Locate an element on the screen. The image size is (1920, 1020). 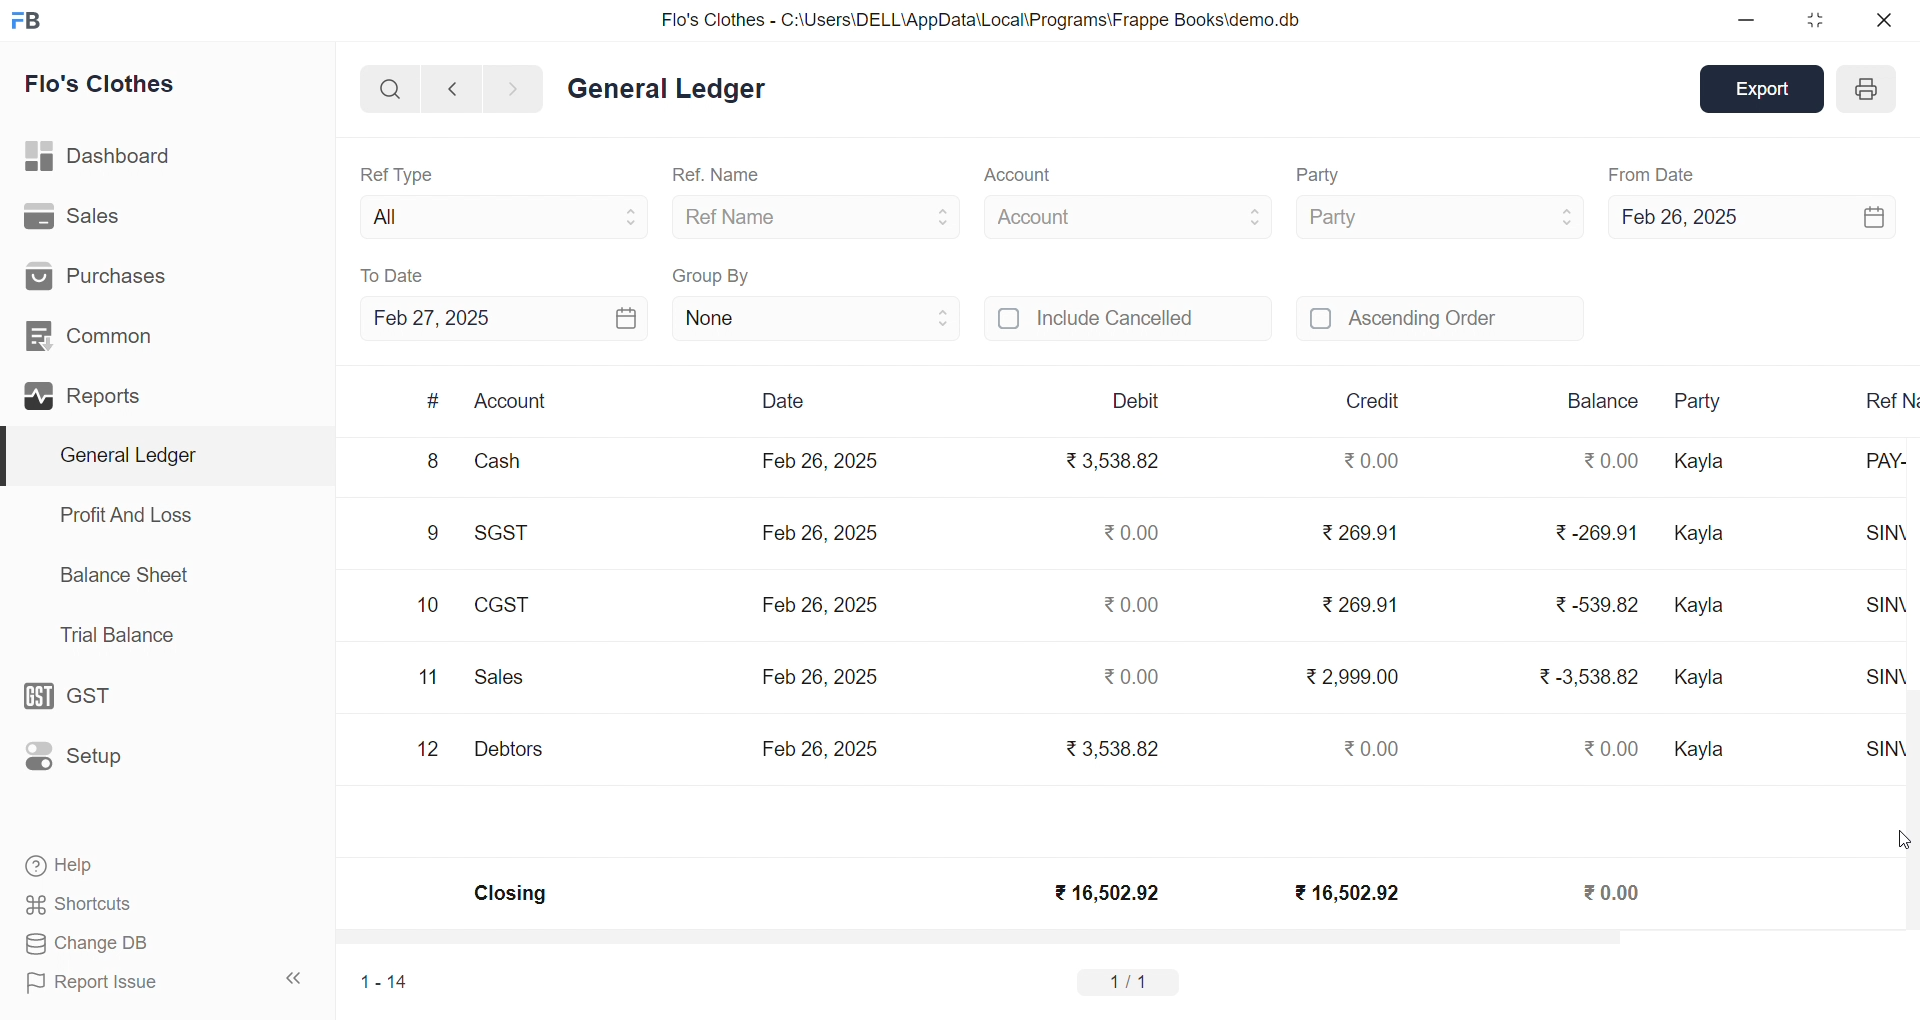
₹0.00 is located at coordinates (1134, 672).